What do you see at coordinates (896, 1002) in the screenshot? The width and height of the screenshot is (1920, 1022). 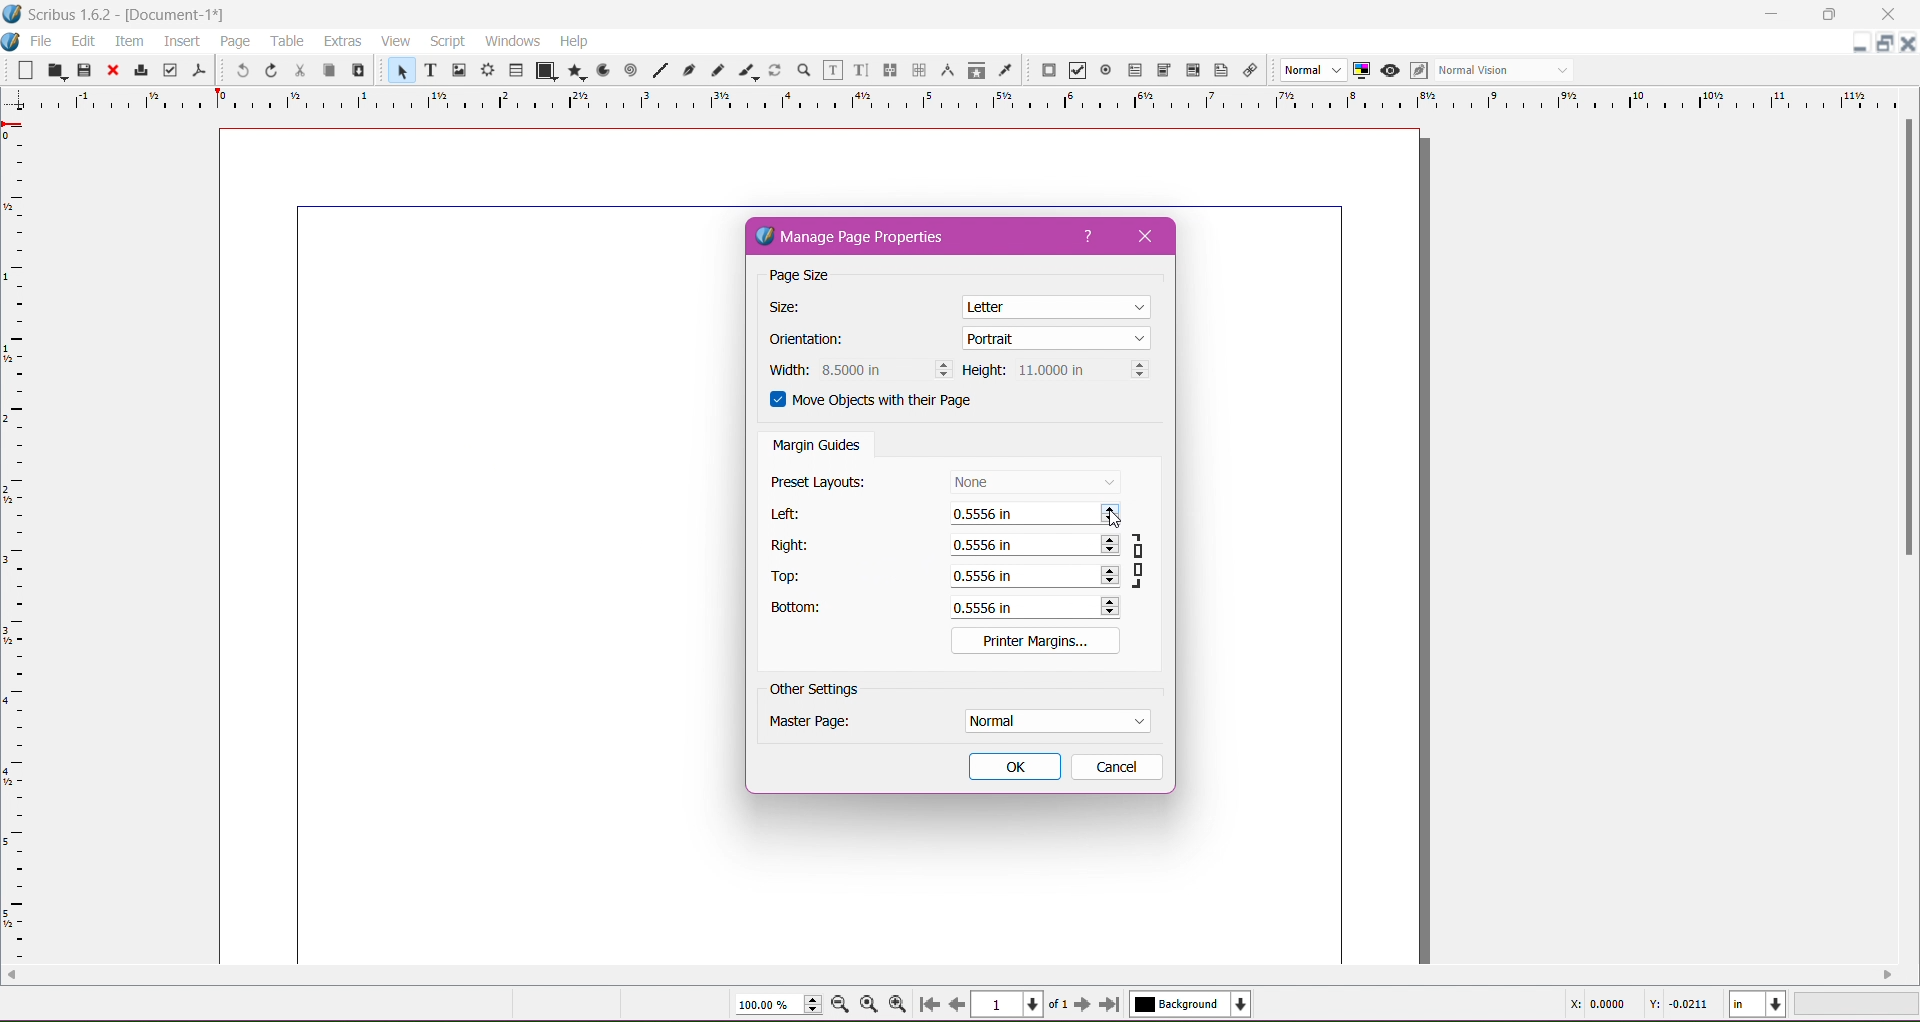 I see `Zoom In by the stepping value in Tools preferences` at bounding box center [896, 1002].